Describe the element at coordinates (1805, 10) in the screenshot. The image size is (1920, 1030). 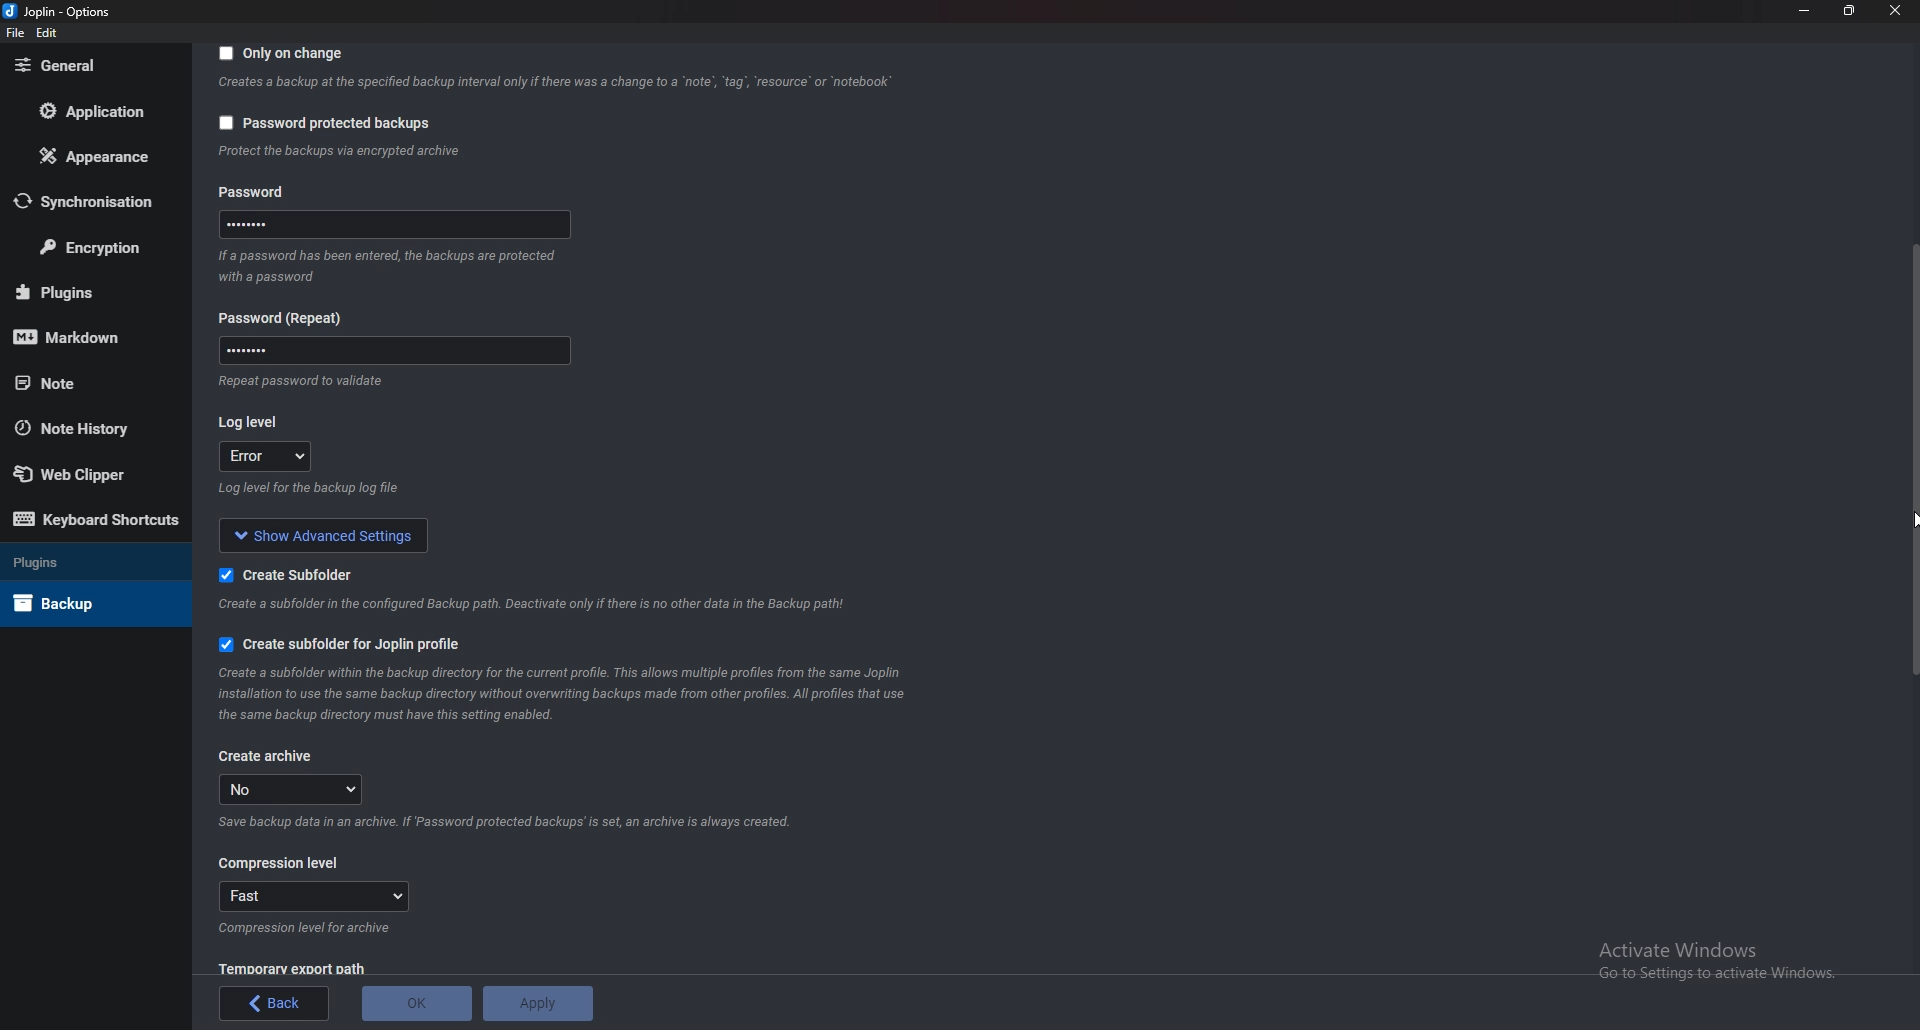
I see `minimize` at that location.